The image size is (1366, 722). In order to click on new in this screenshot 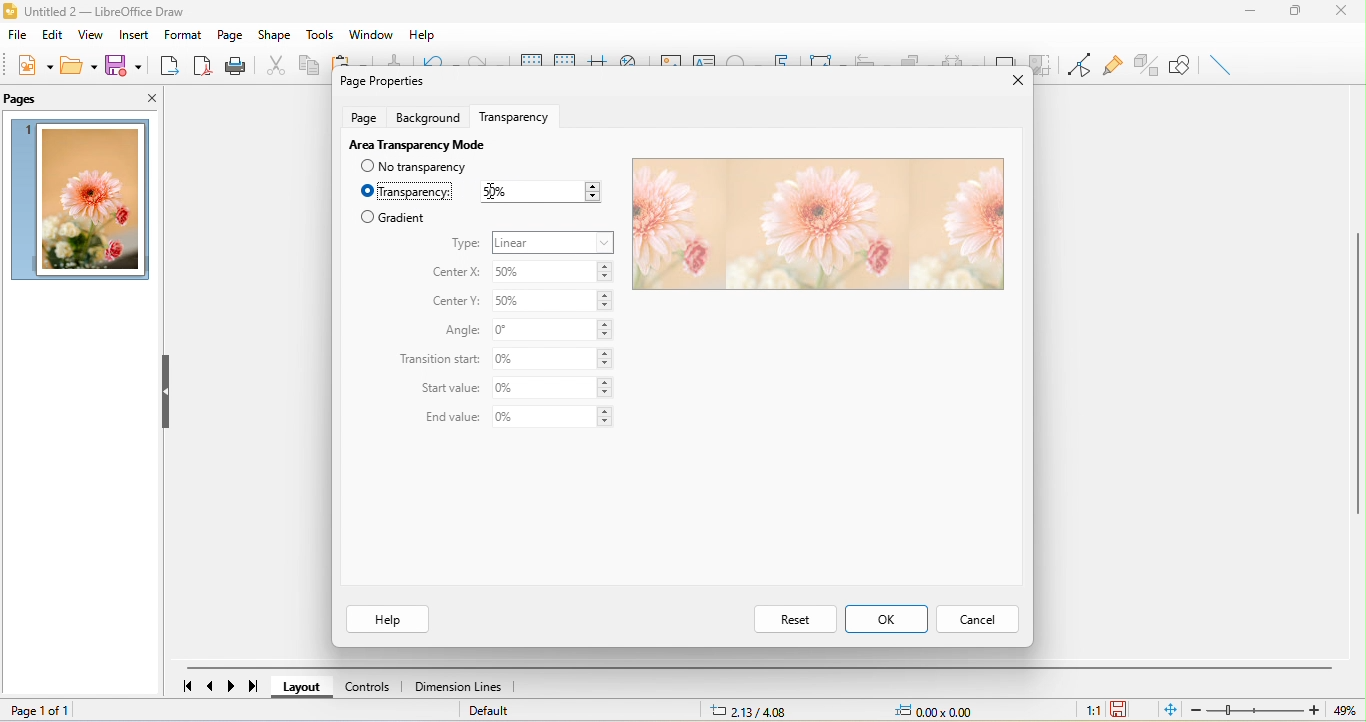, I will do `click(36, 65)`.